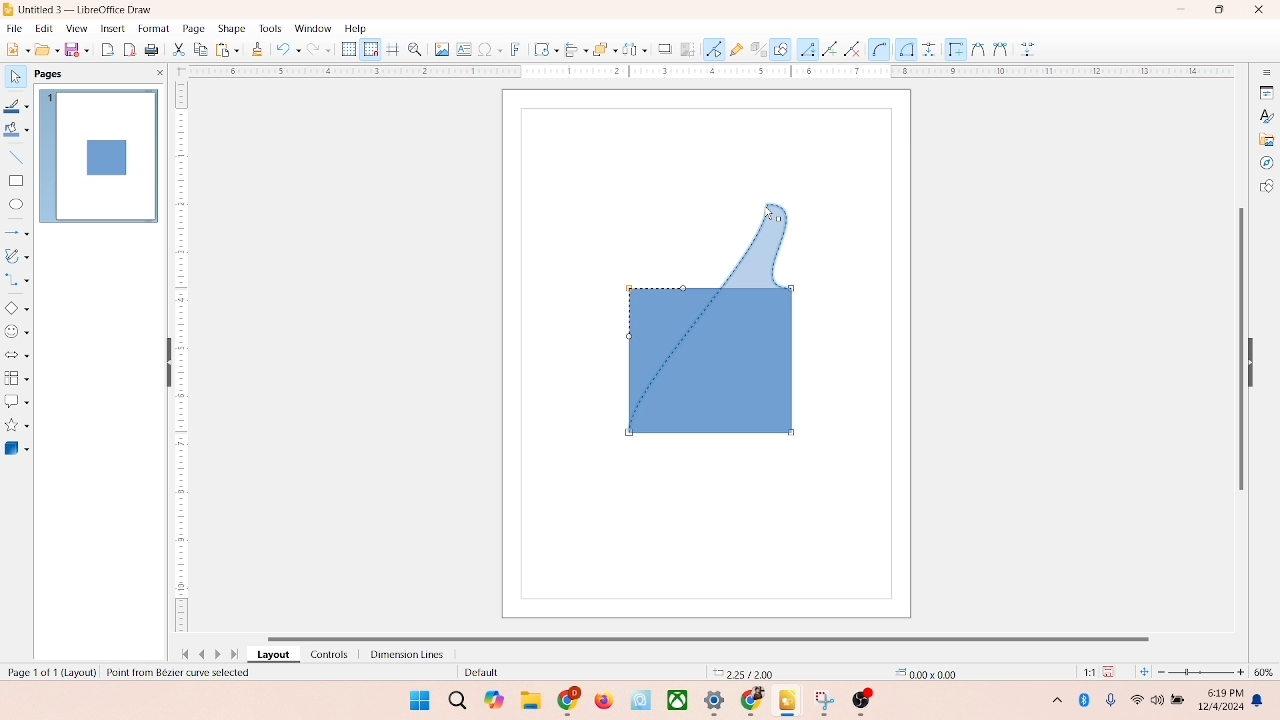  I want to click on tools, so click(269, 28).